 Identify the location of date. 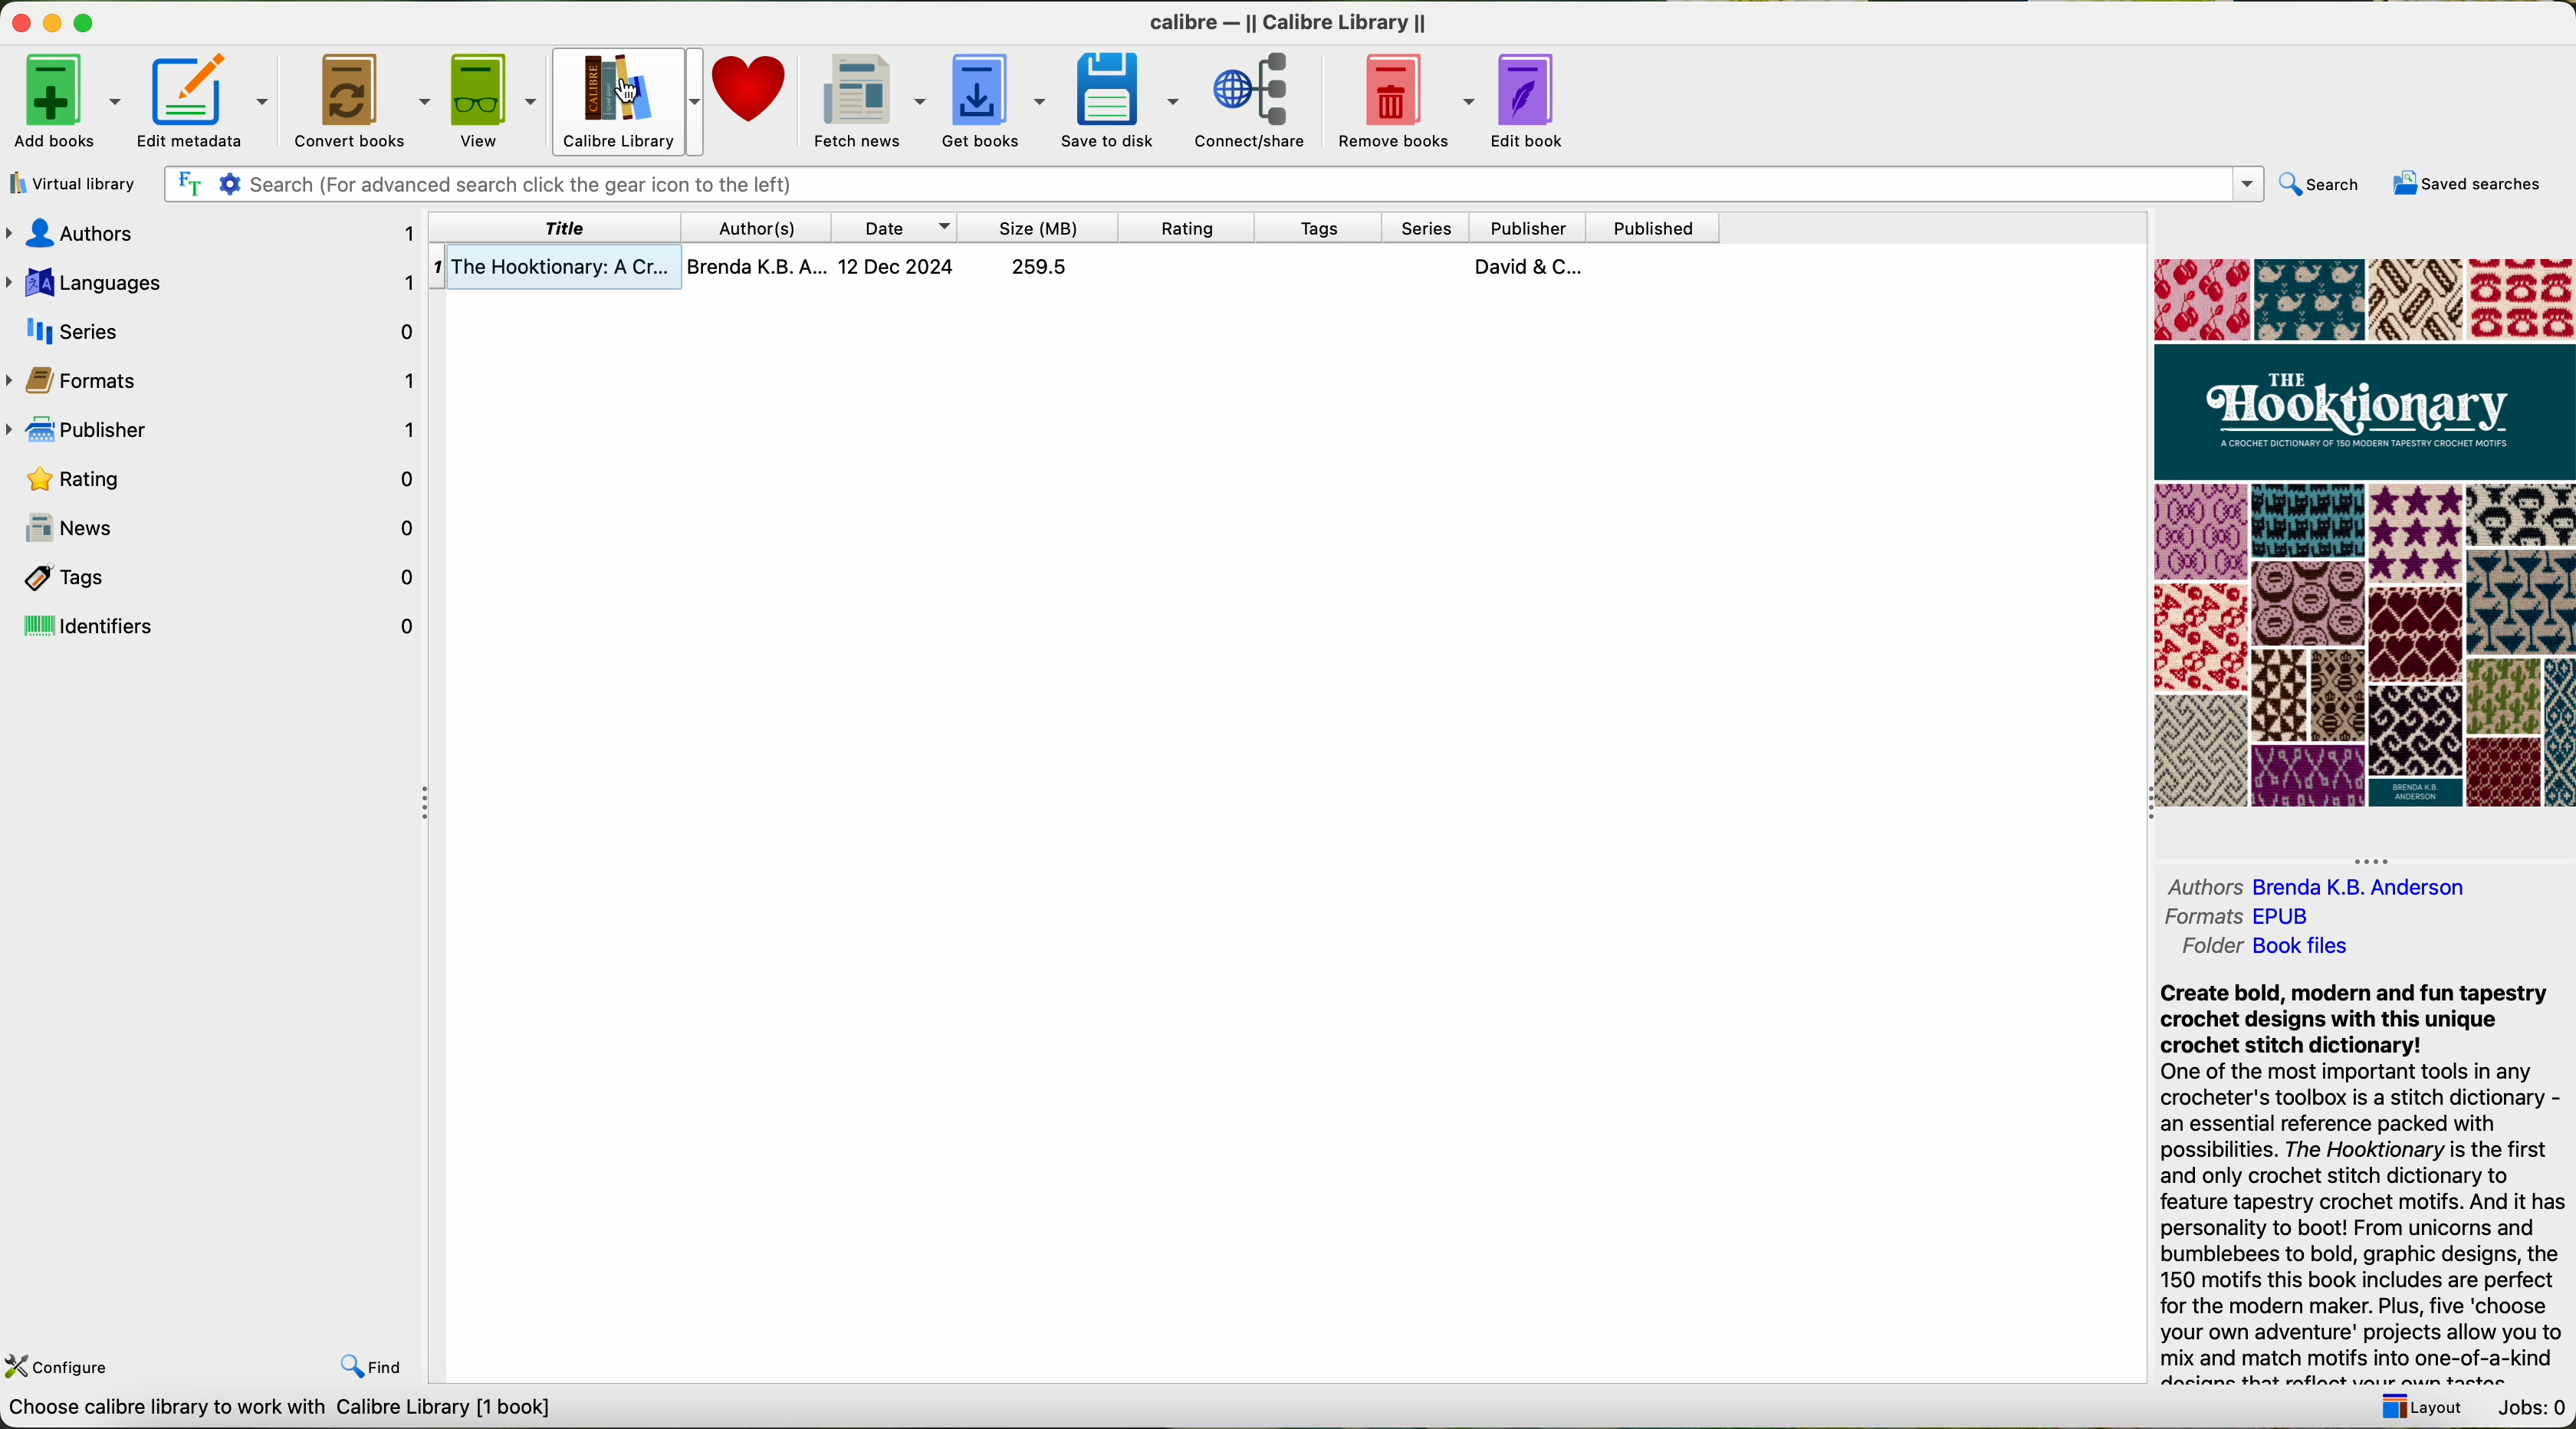
(903, 226).